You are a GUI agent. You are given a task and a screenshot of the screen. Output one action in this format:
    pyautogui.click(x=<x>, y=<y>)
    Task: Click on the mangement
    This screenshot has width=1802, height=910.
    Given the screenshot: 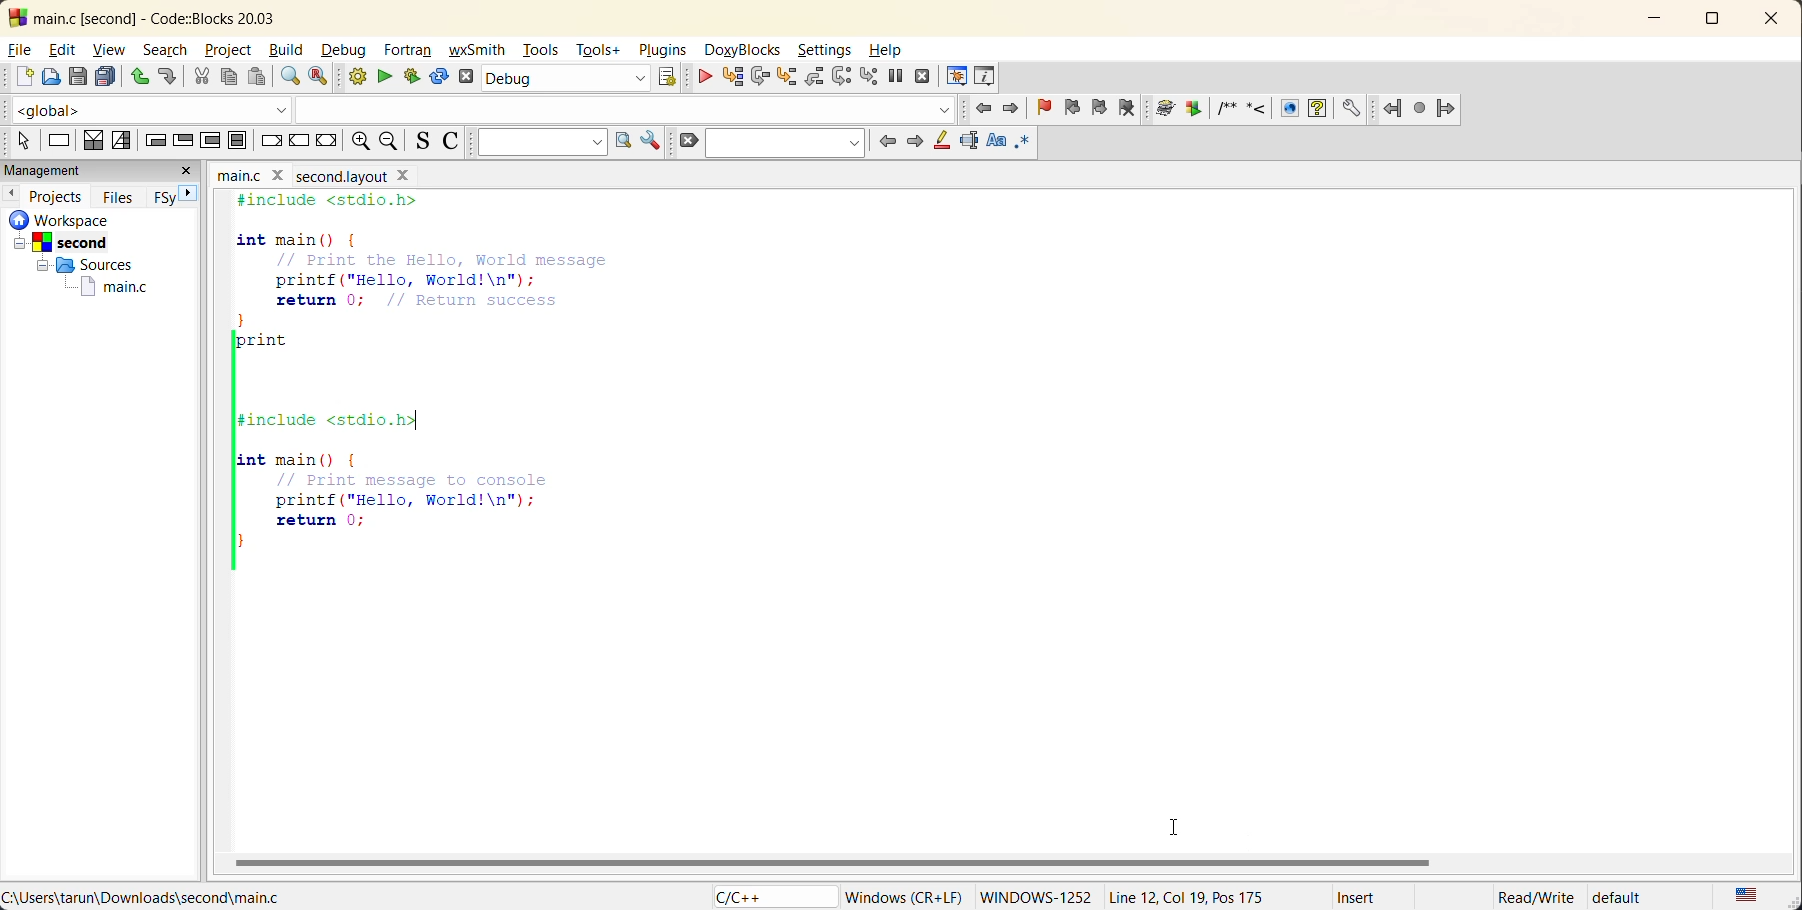 What is the action you would take?
    pyautogui.click(x=56, y=168)
    